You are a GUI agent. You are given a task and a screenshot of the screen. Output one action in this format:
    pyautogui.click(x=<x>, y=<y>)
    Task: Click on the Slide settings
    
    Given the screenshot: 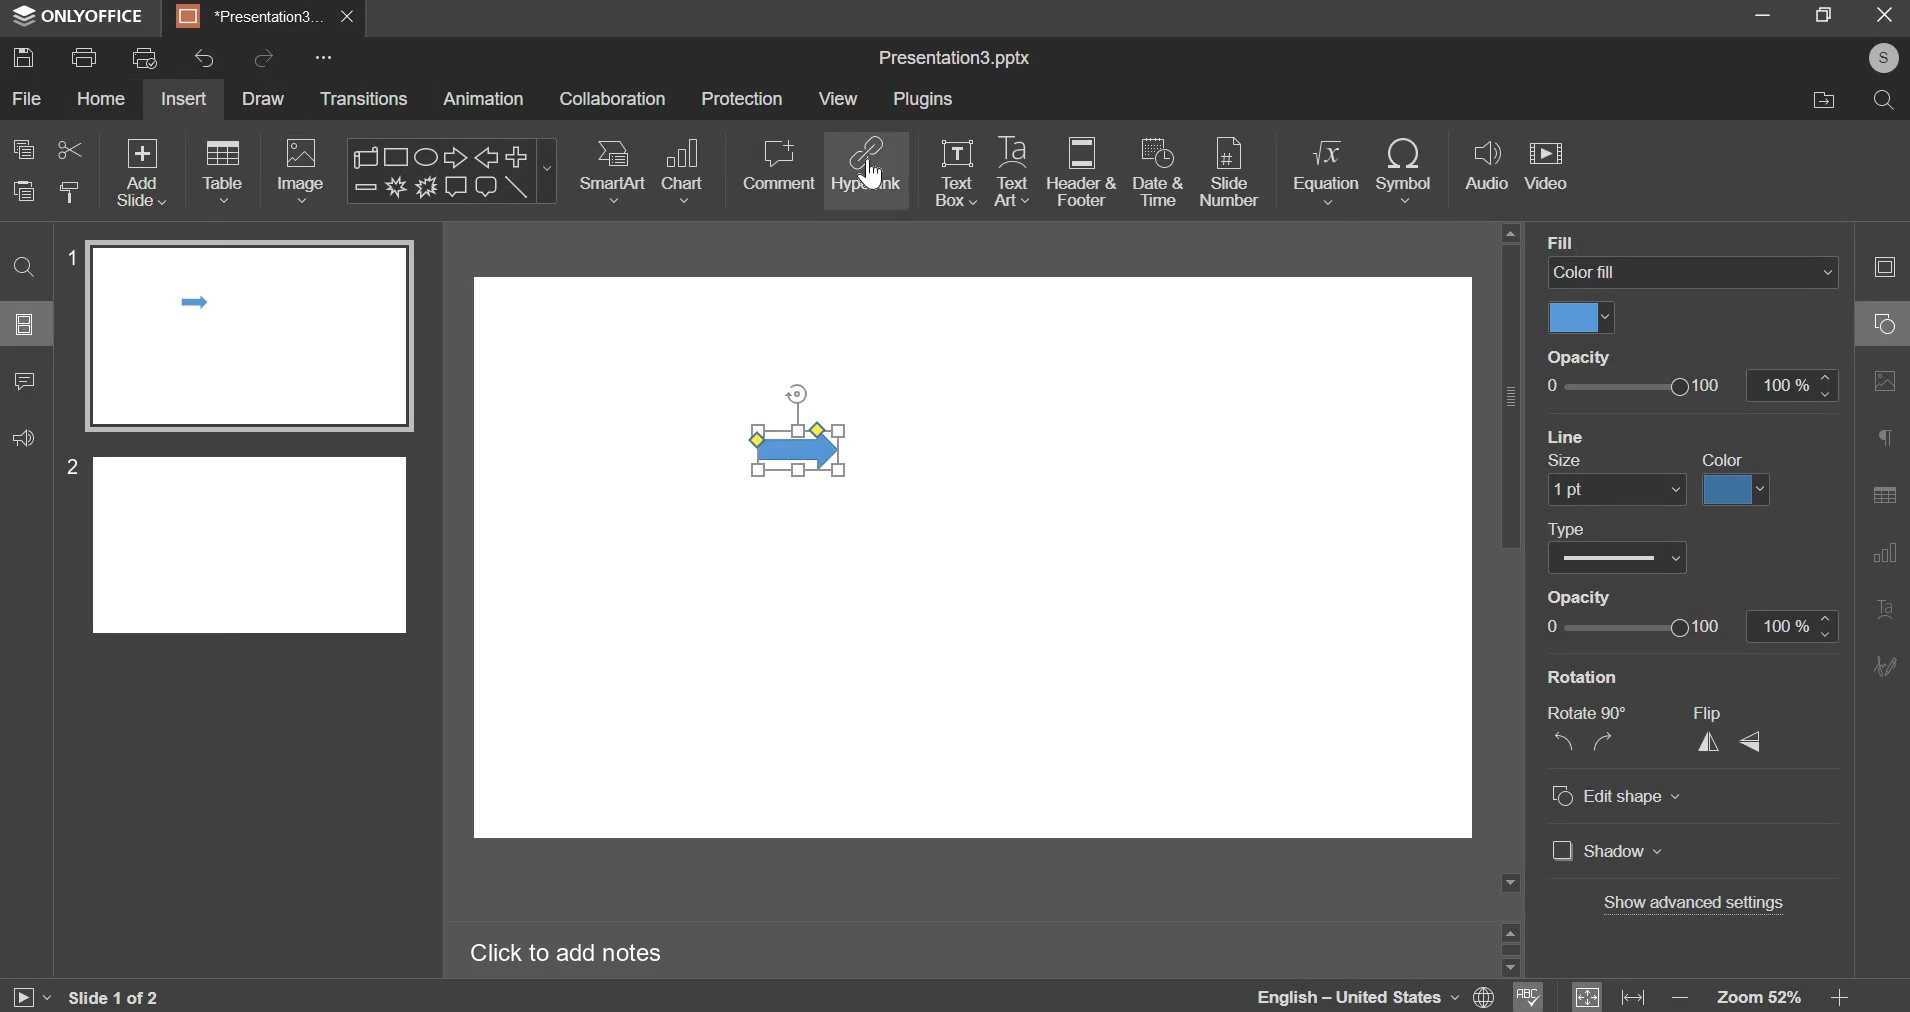 What is the action you would take?
    pyautogui.click(x=1883, y=266)
    